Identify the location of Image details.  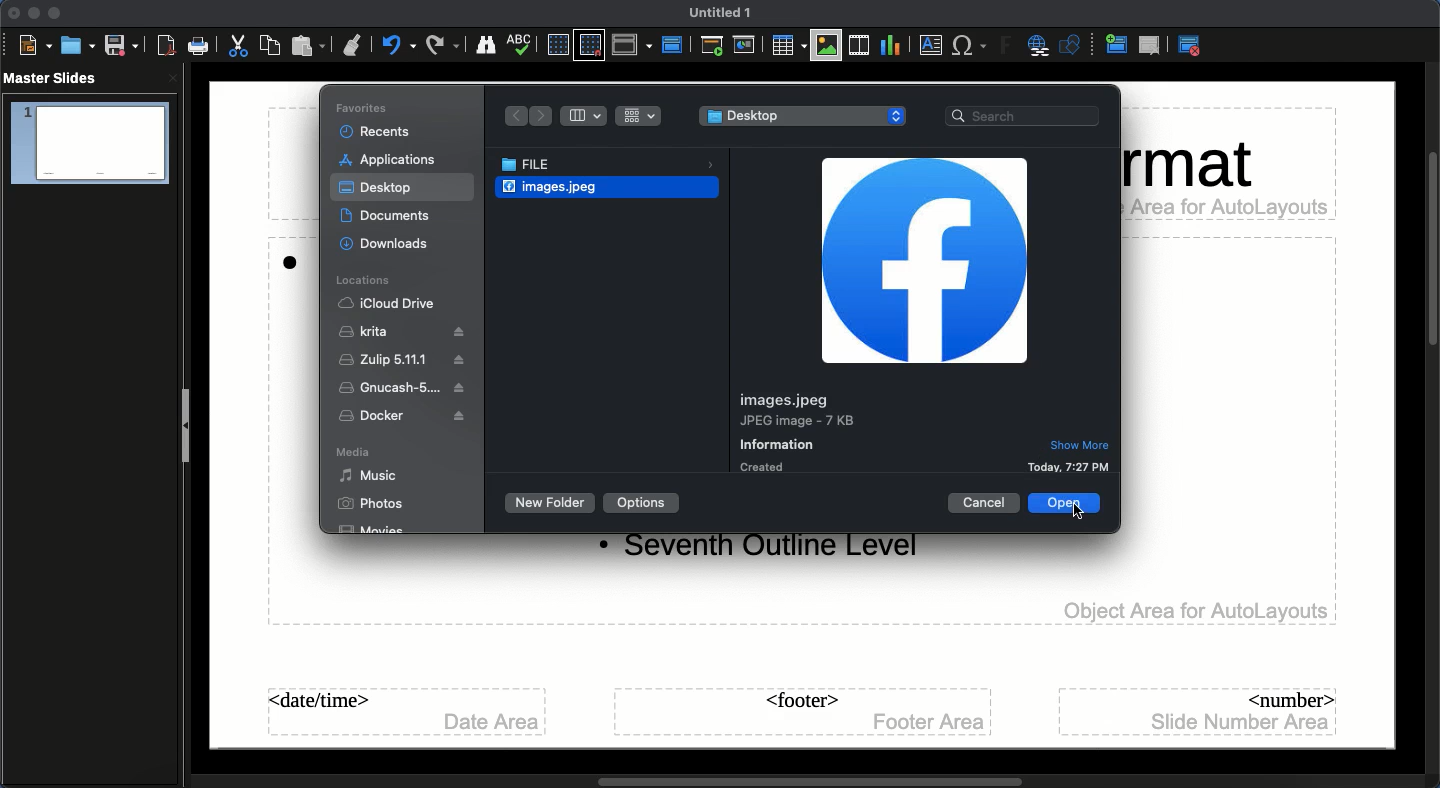
(923, 430).